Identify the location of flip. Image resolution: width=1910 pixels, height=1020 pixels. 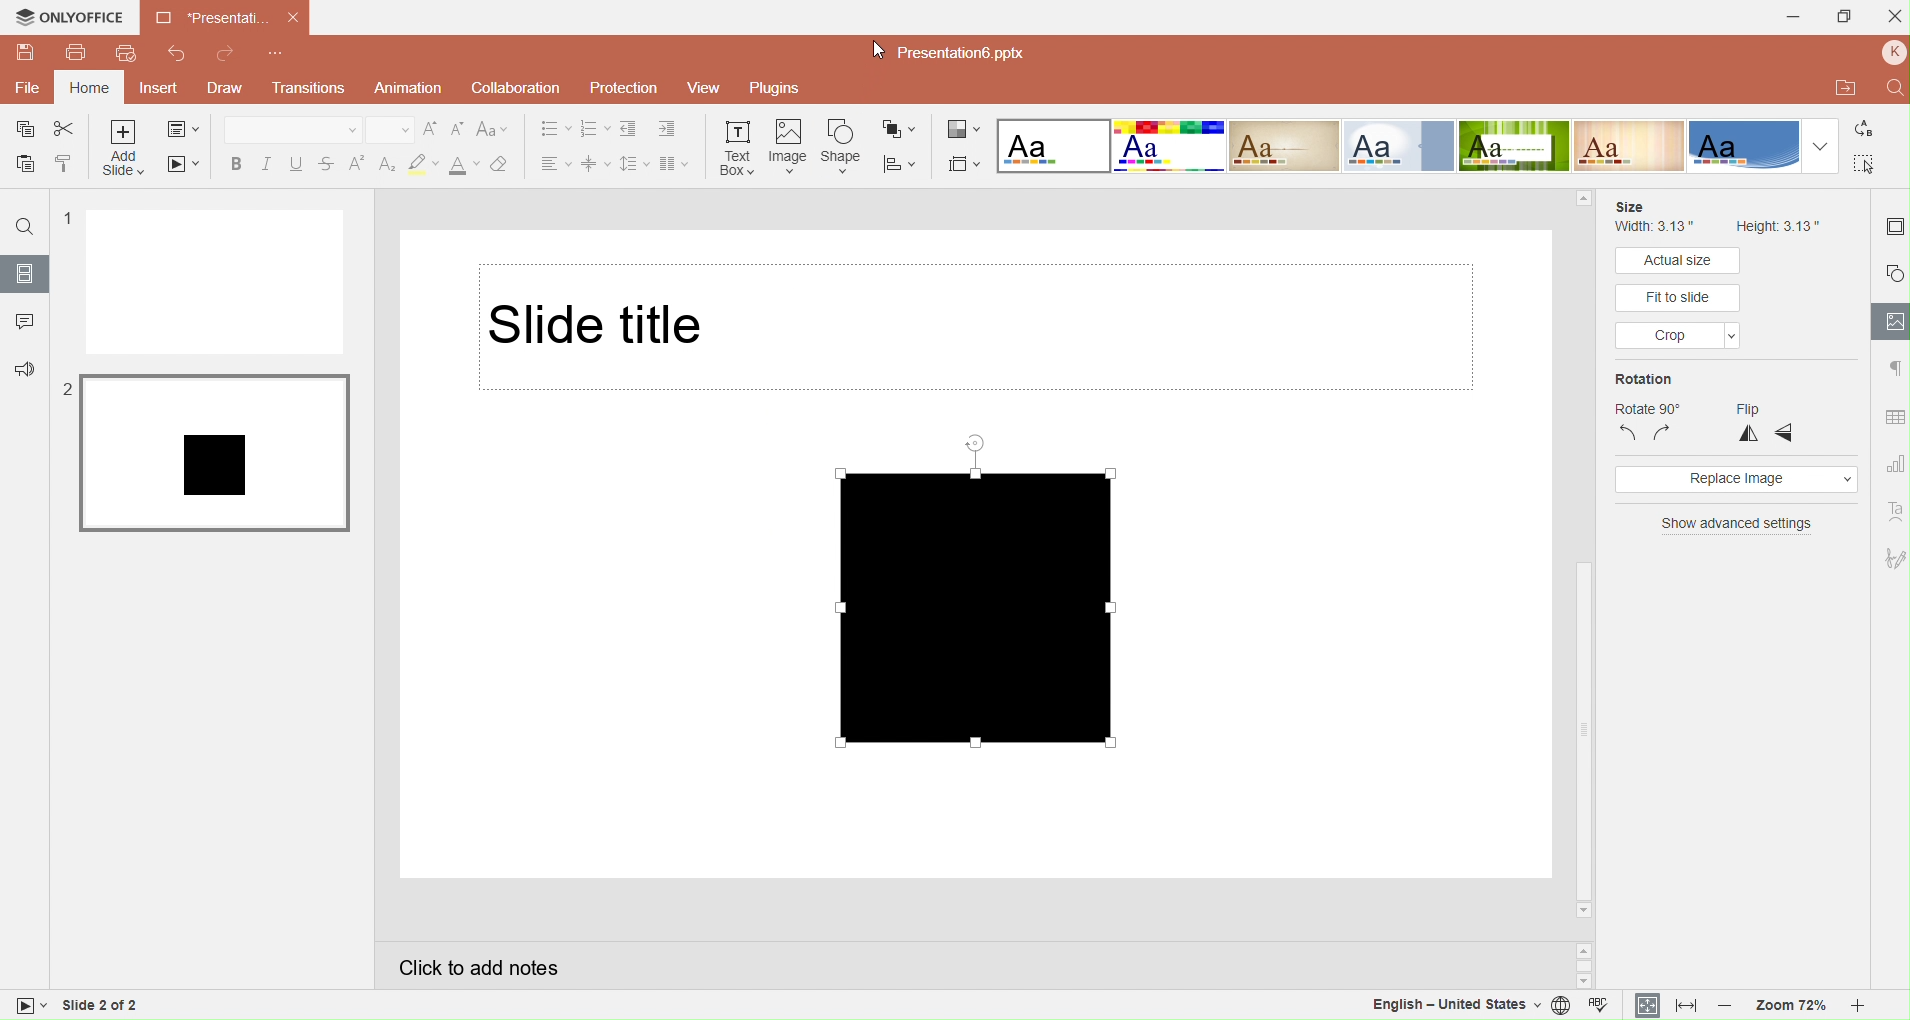
(1750, 409).